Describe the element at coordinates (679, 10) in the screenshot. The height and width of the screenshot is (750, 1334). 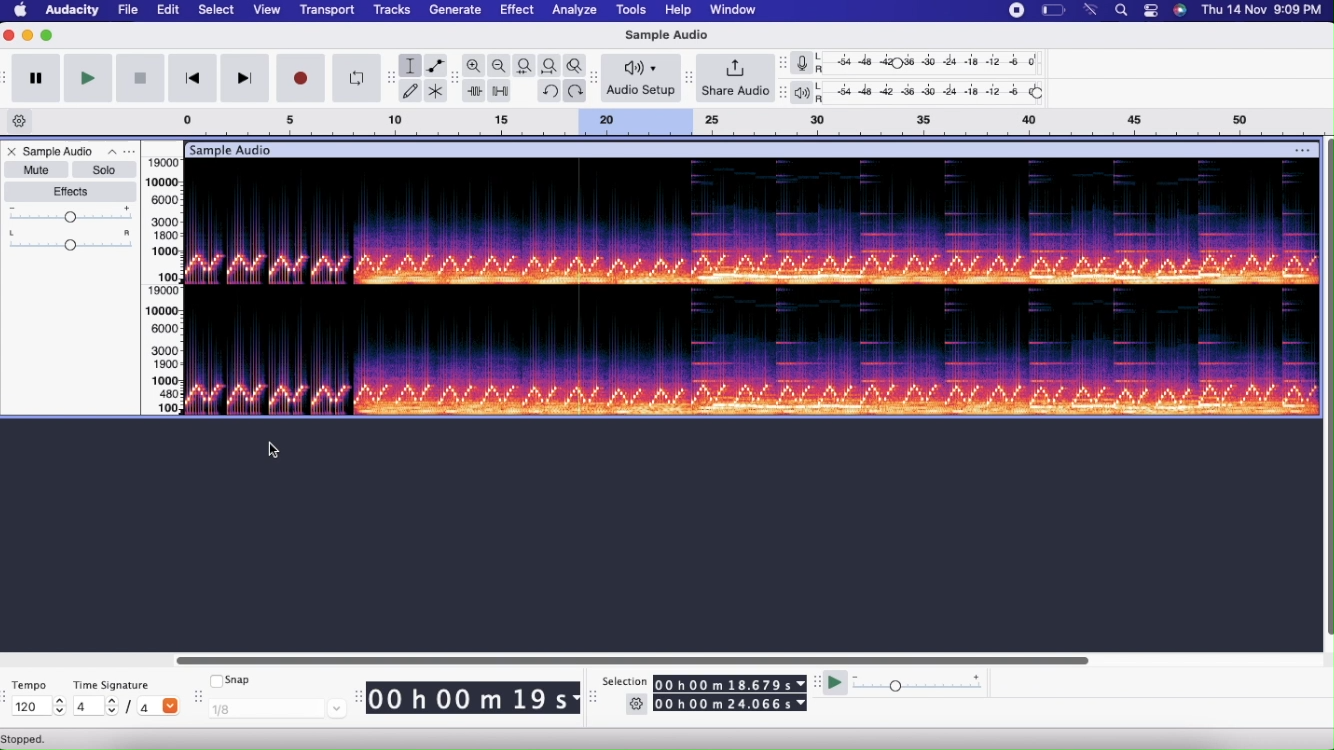
I see `Help` at that location.